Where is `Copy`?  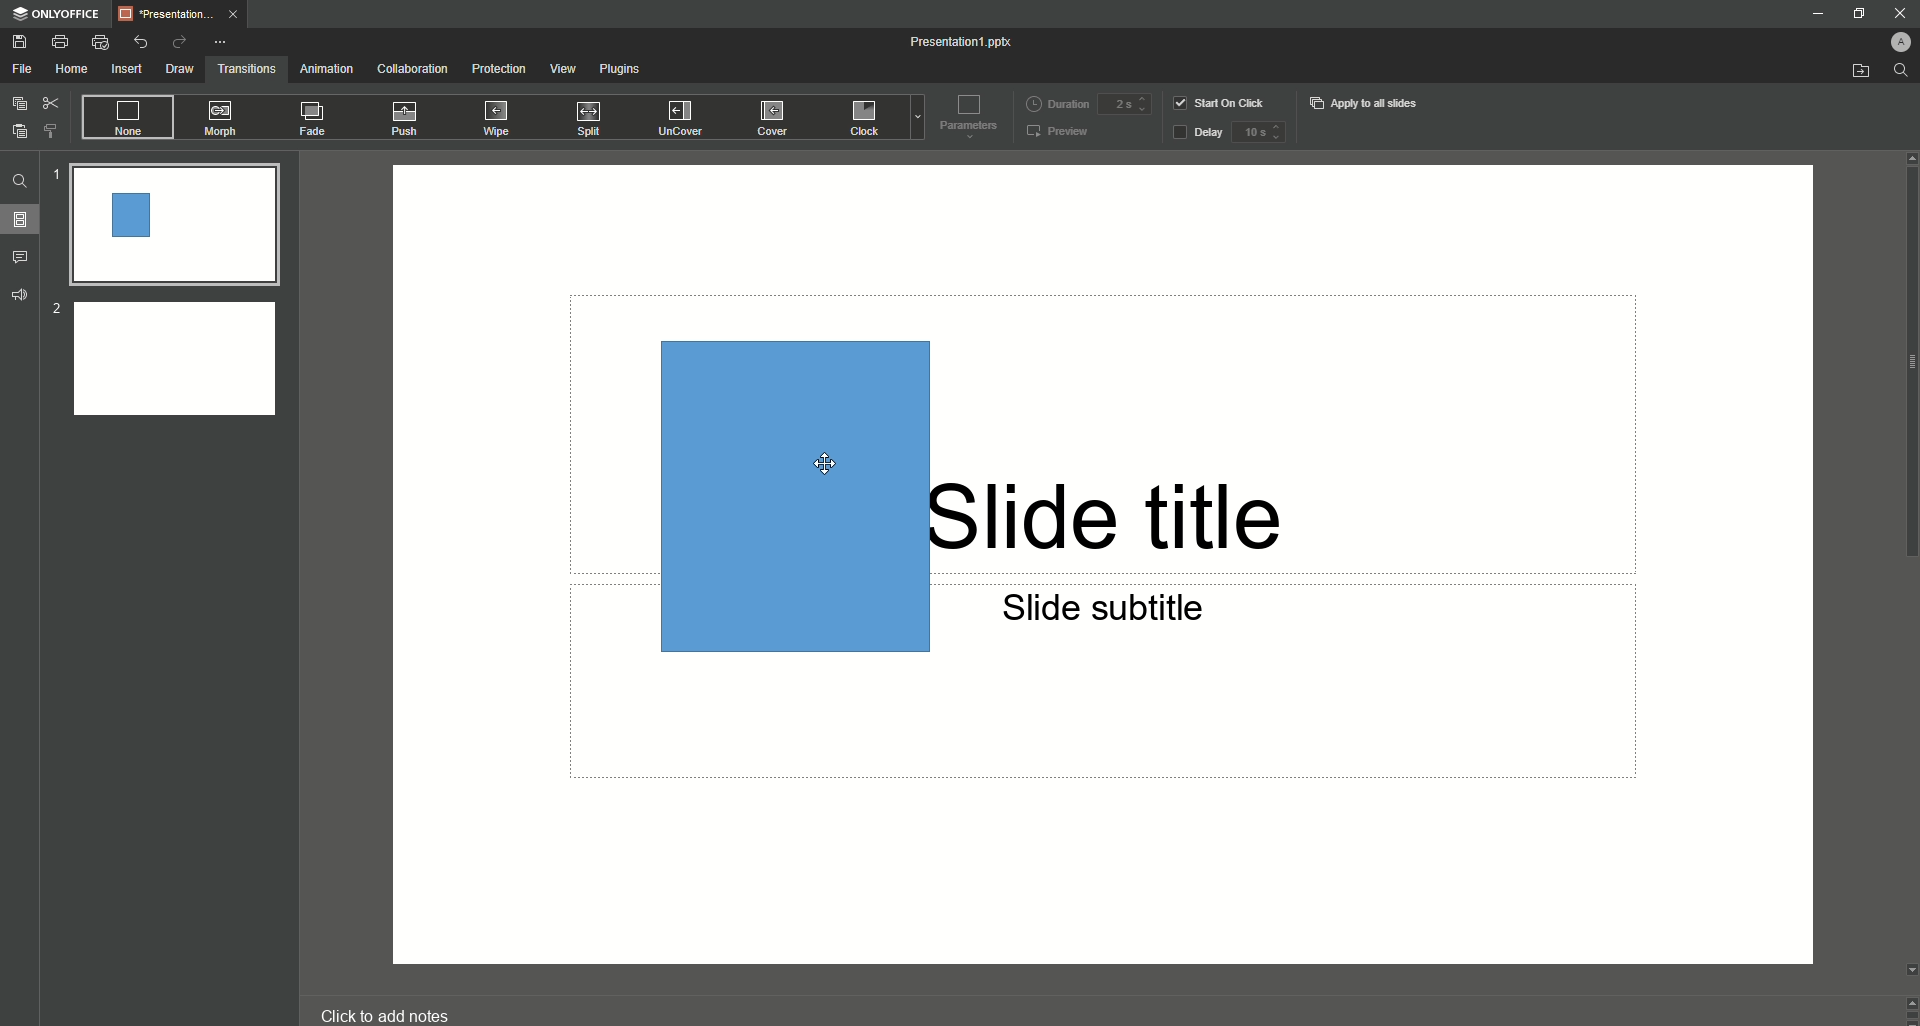 Copy is located at coordinates (16, 105).